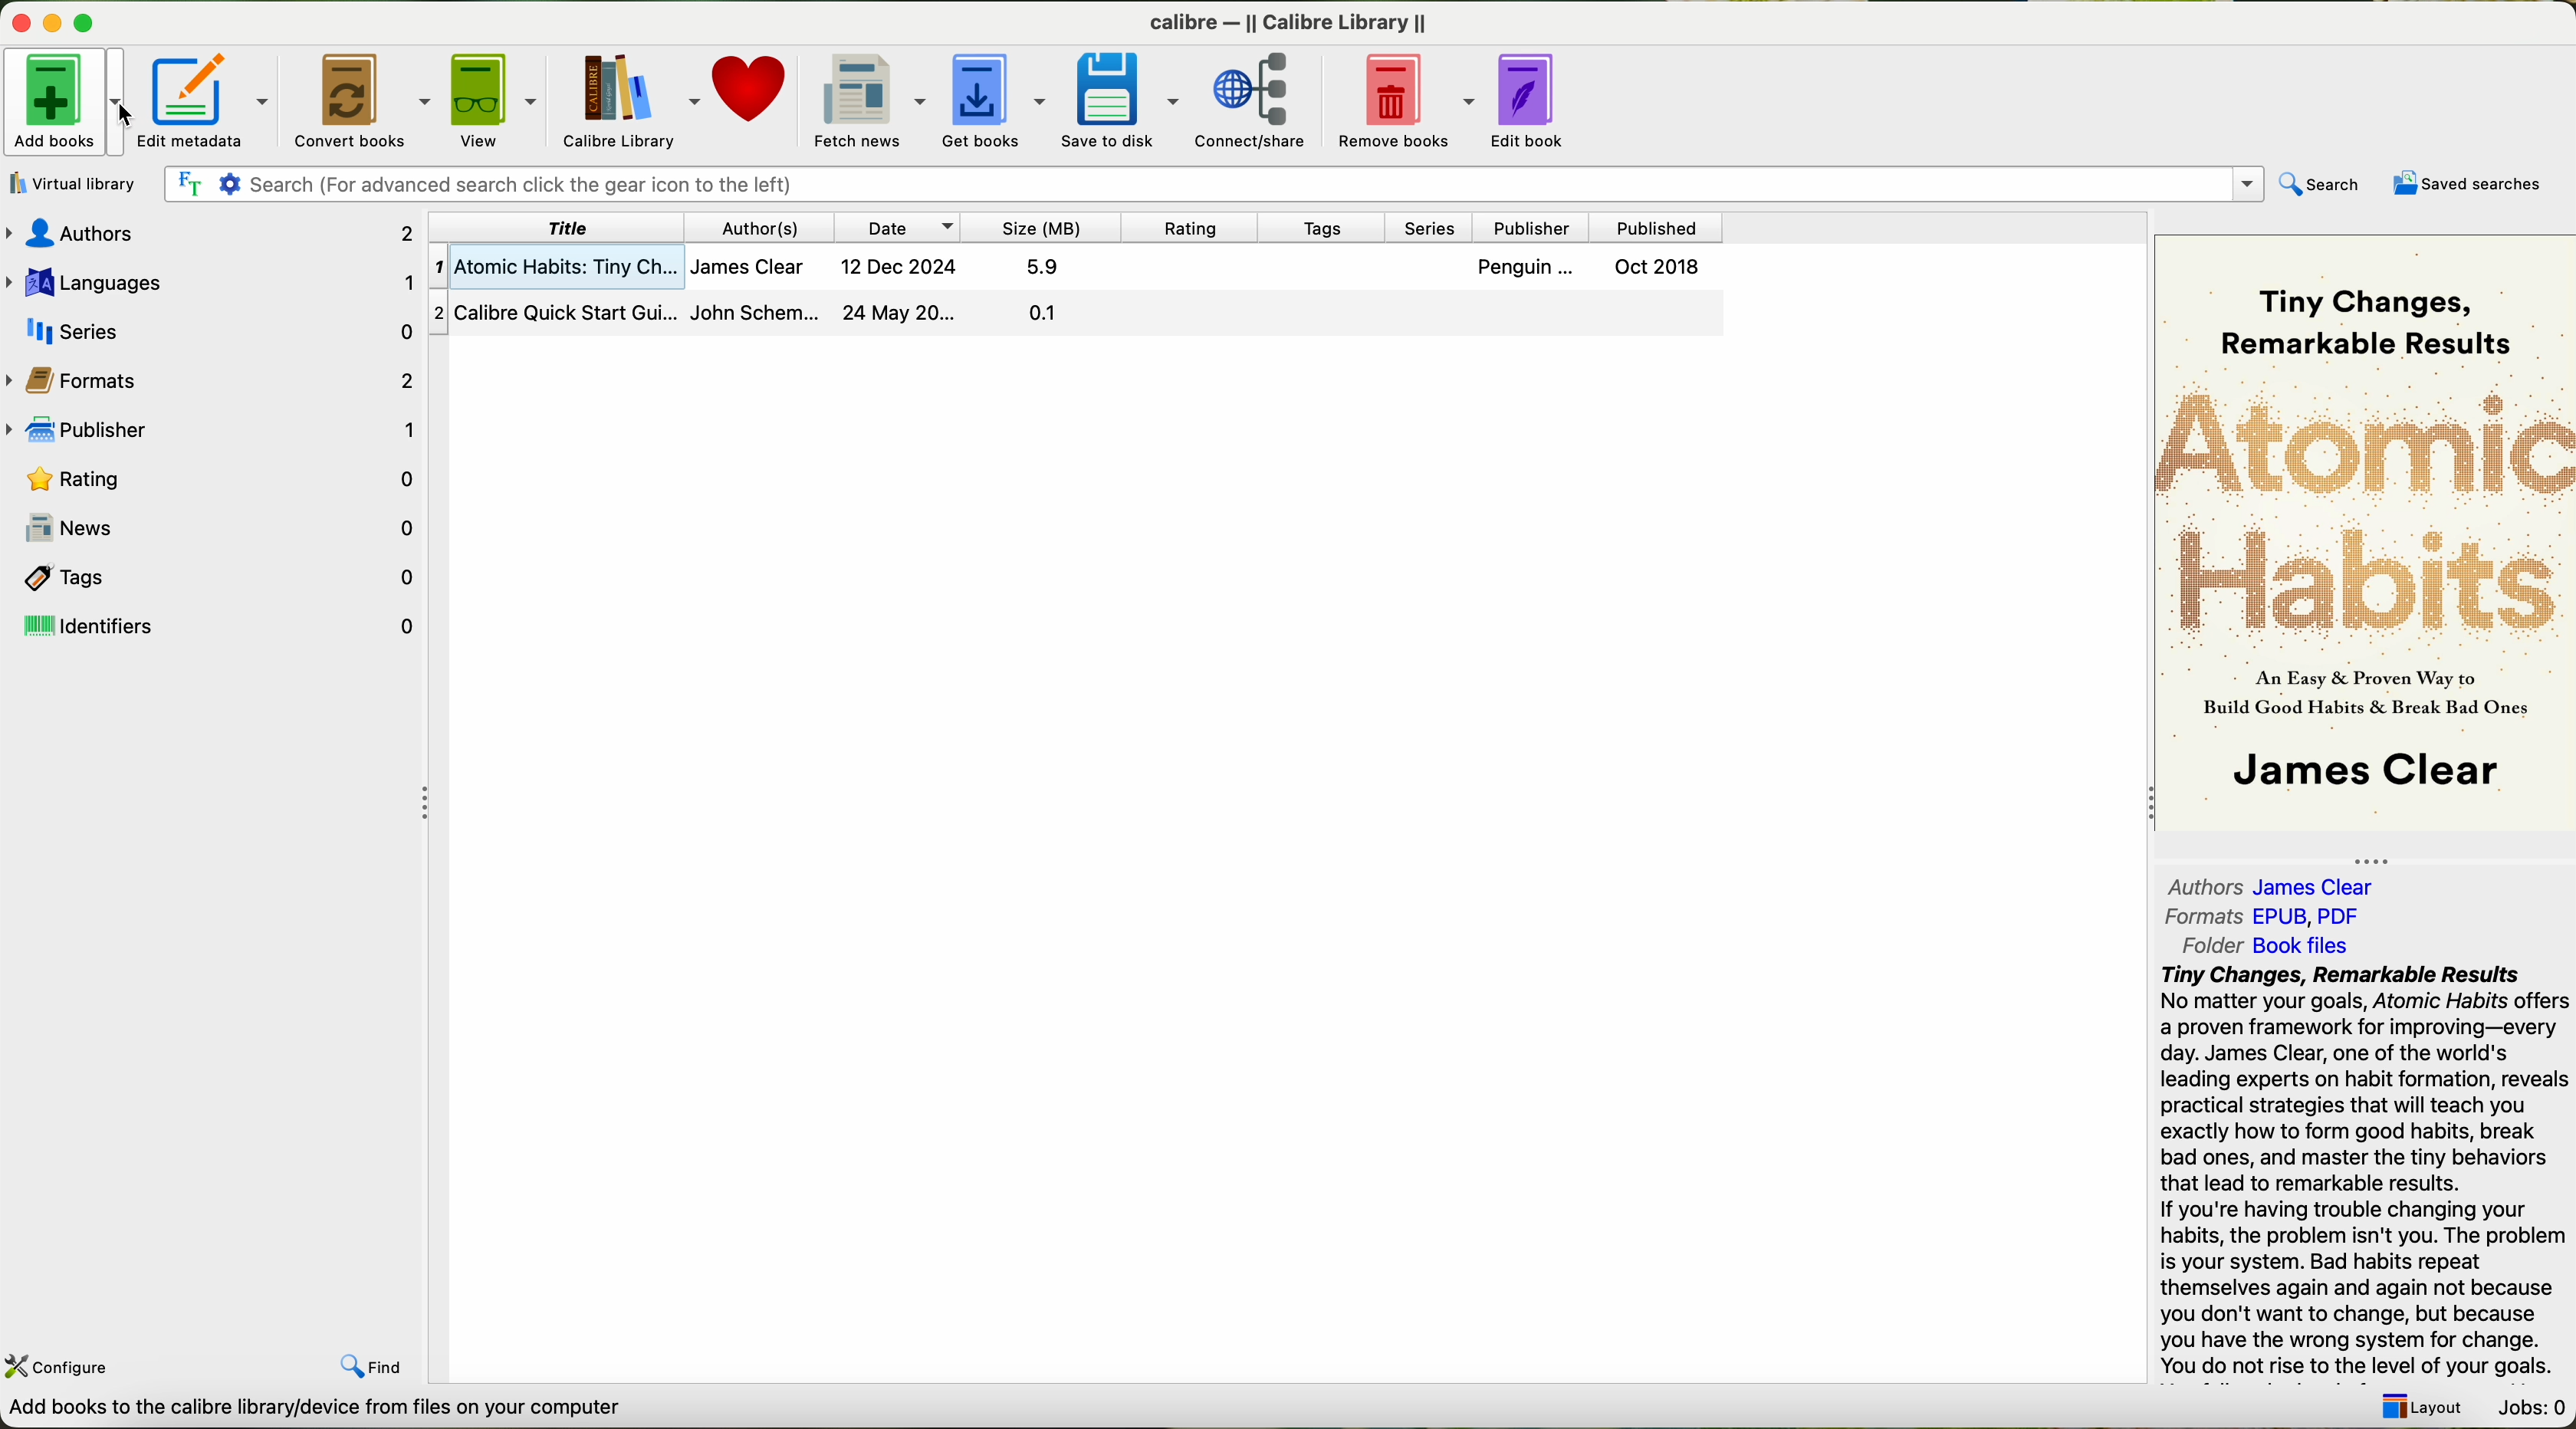 The image size is (2576, 1429). I want to click on news, so click(213, 528).